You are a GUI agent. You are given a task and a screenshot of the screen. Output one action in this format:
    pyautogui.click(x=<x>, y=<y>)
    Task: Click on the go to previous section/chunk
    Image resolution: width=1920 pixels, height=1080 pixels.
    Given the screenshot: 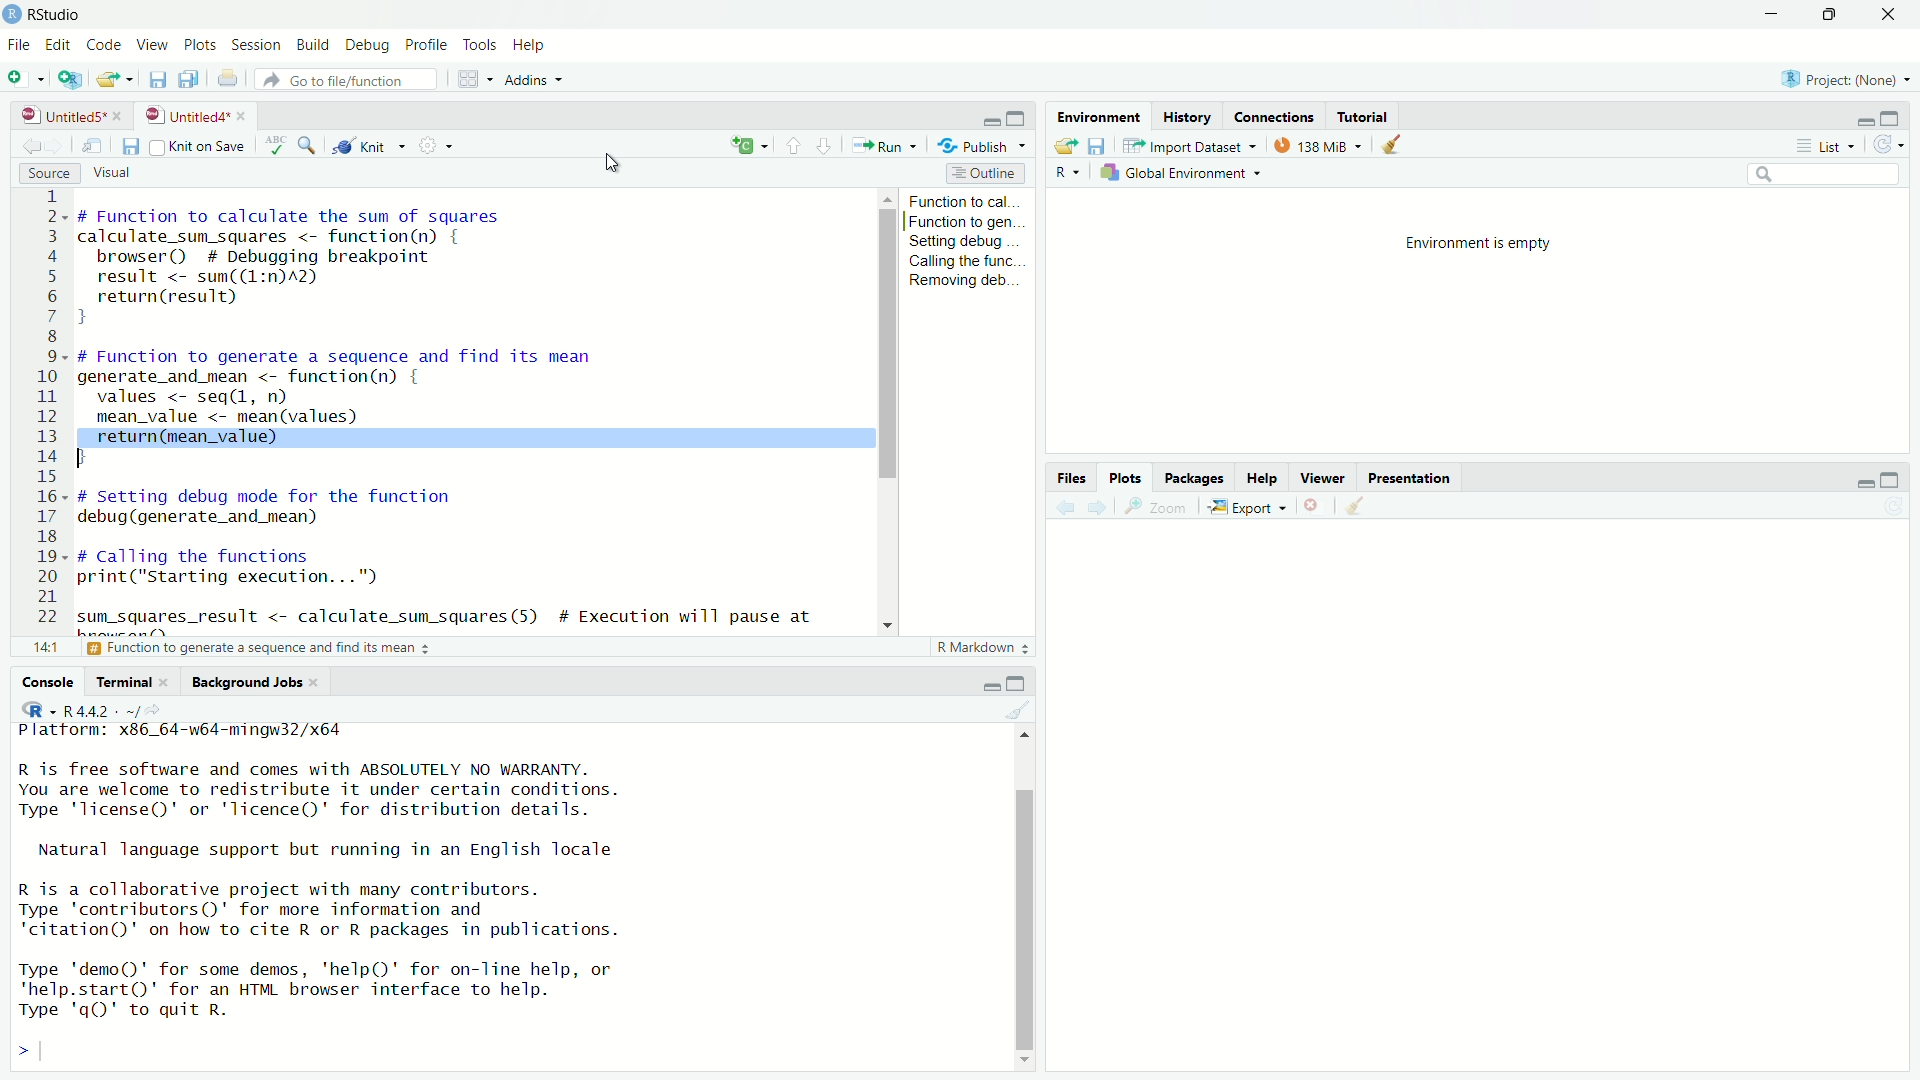 What is the action you would take?
    pyautogui.click(x=790, y=144)
    